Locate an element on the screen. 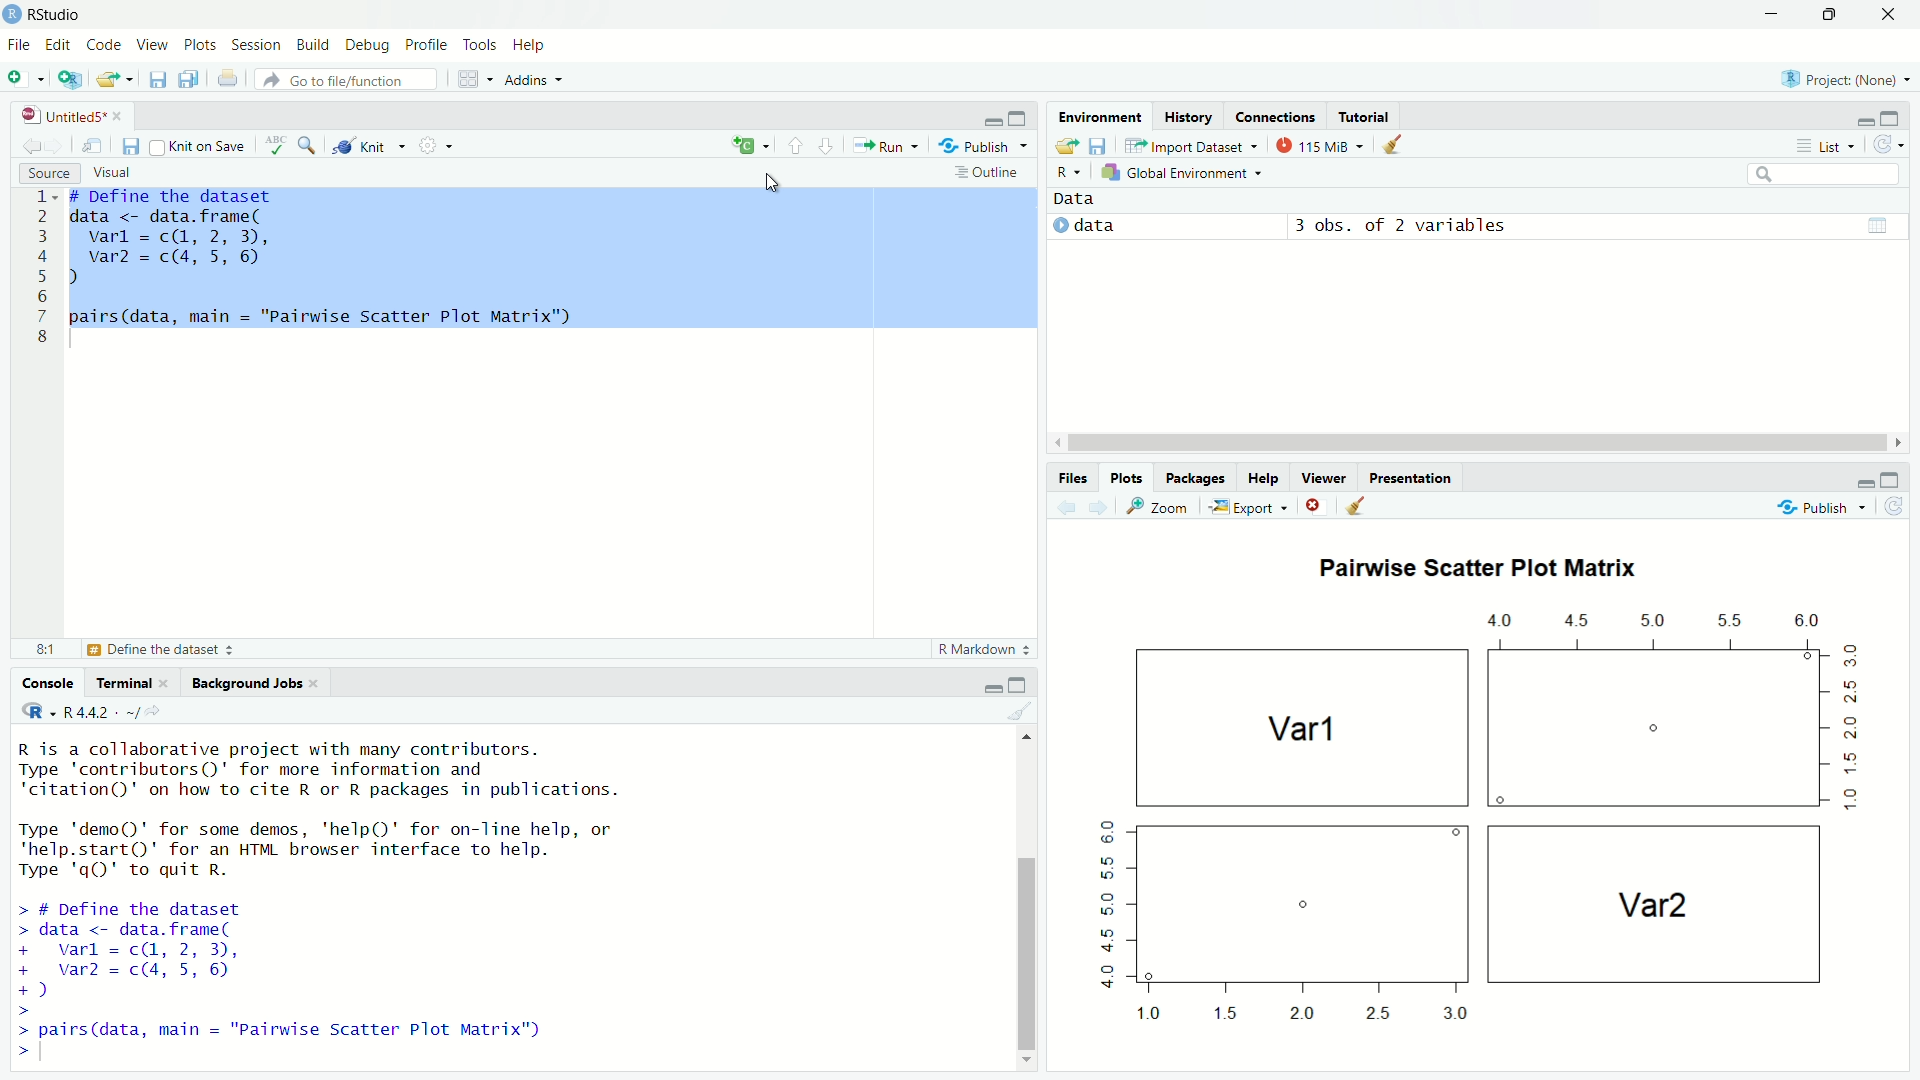 The width and height of the screenshot is (1920, 1080). 1 2 3 4 5 6 7 8 is located at coordinates (41, 271).